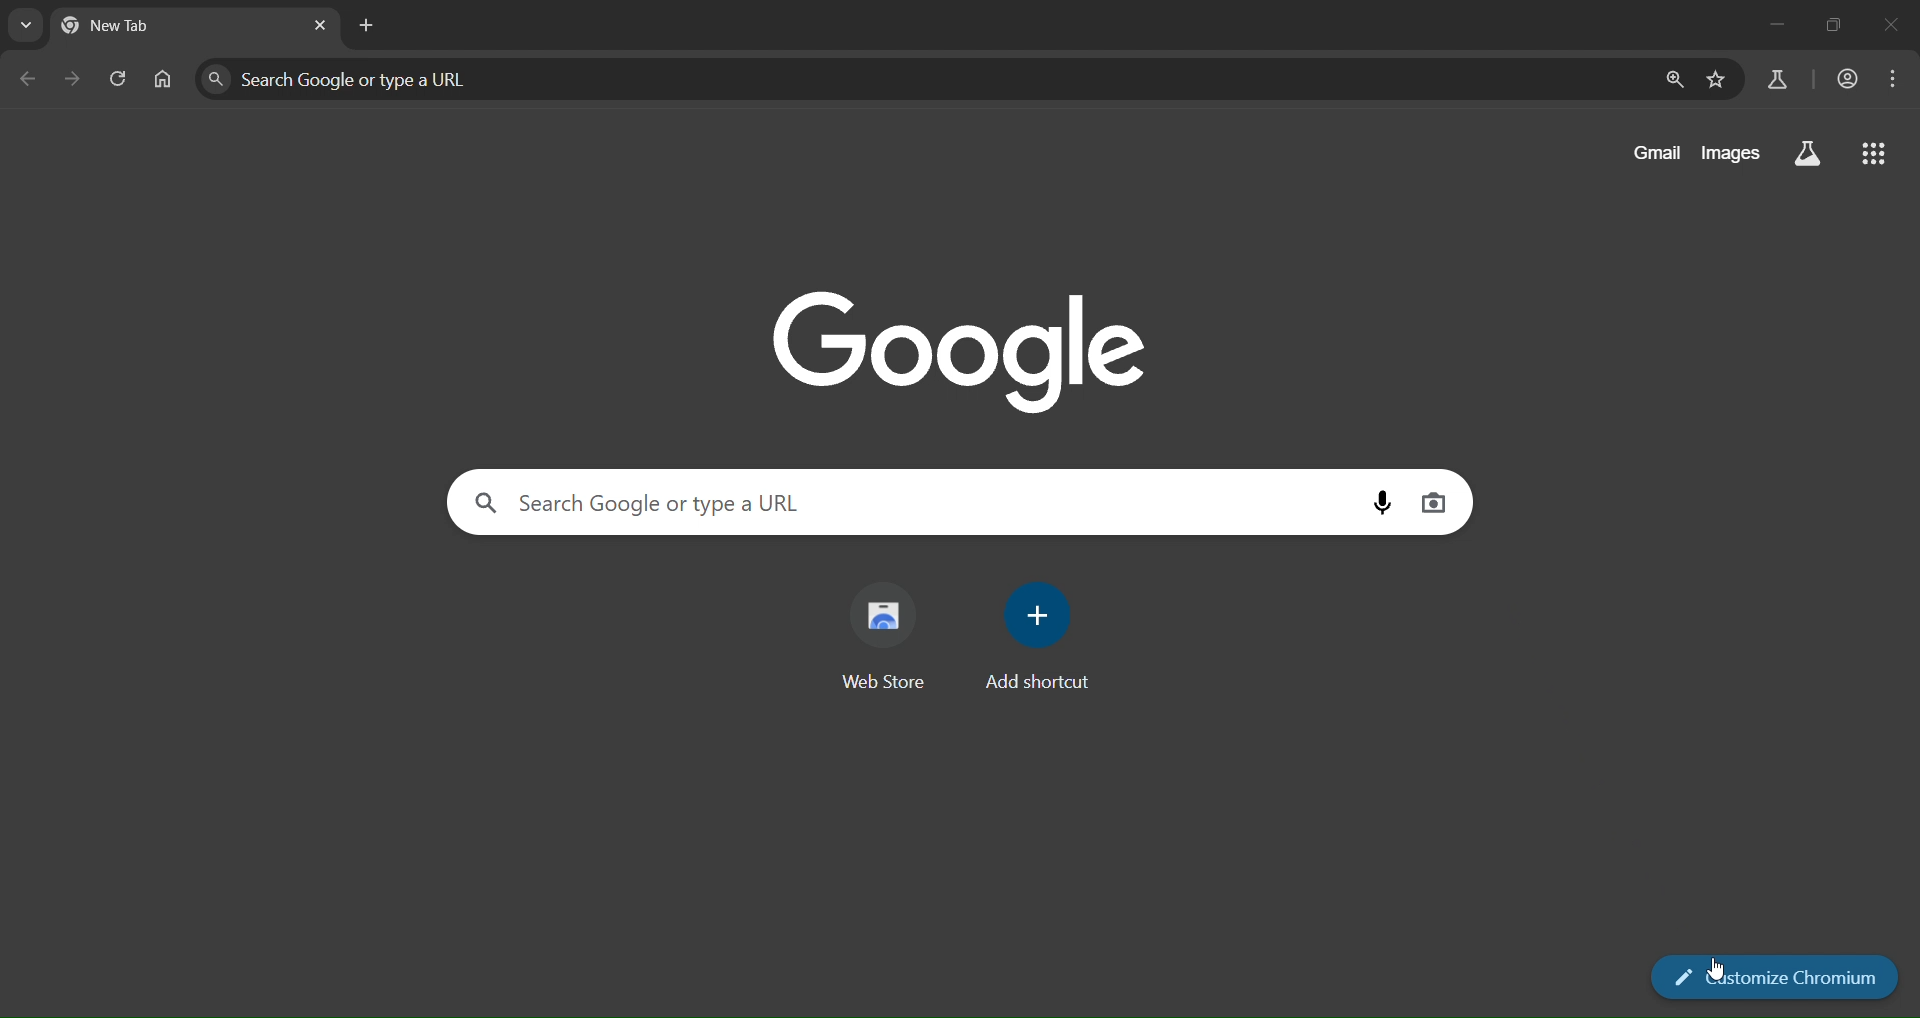 This screenshot has height=1018, width=1920. What do you see at coordinates (1893, 28) in the screenshot?
I see `close` at bounding box center [1893, 28].